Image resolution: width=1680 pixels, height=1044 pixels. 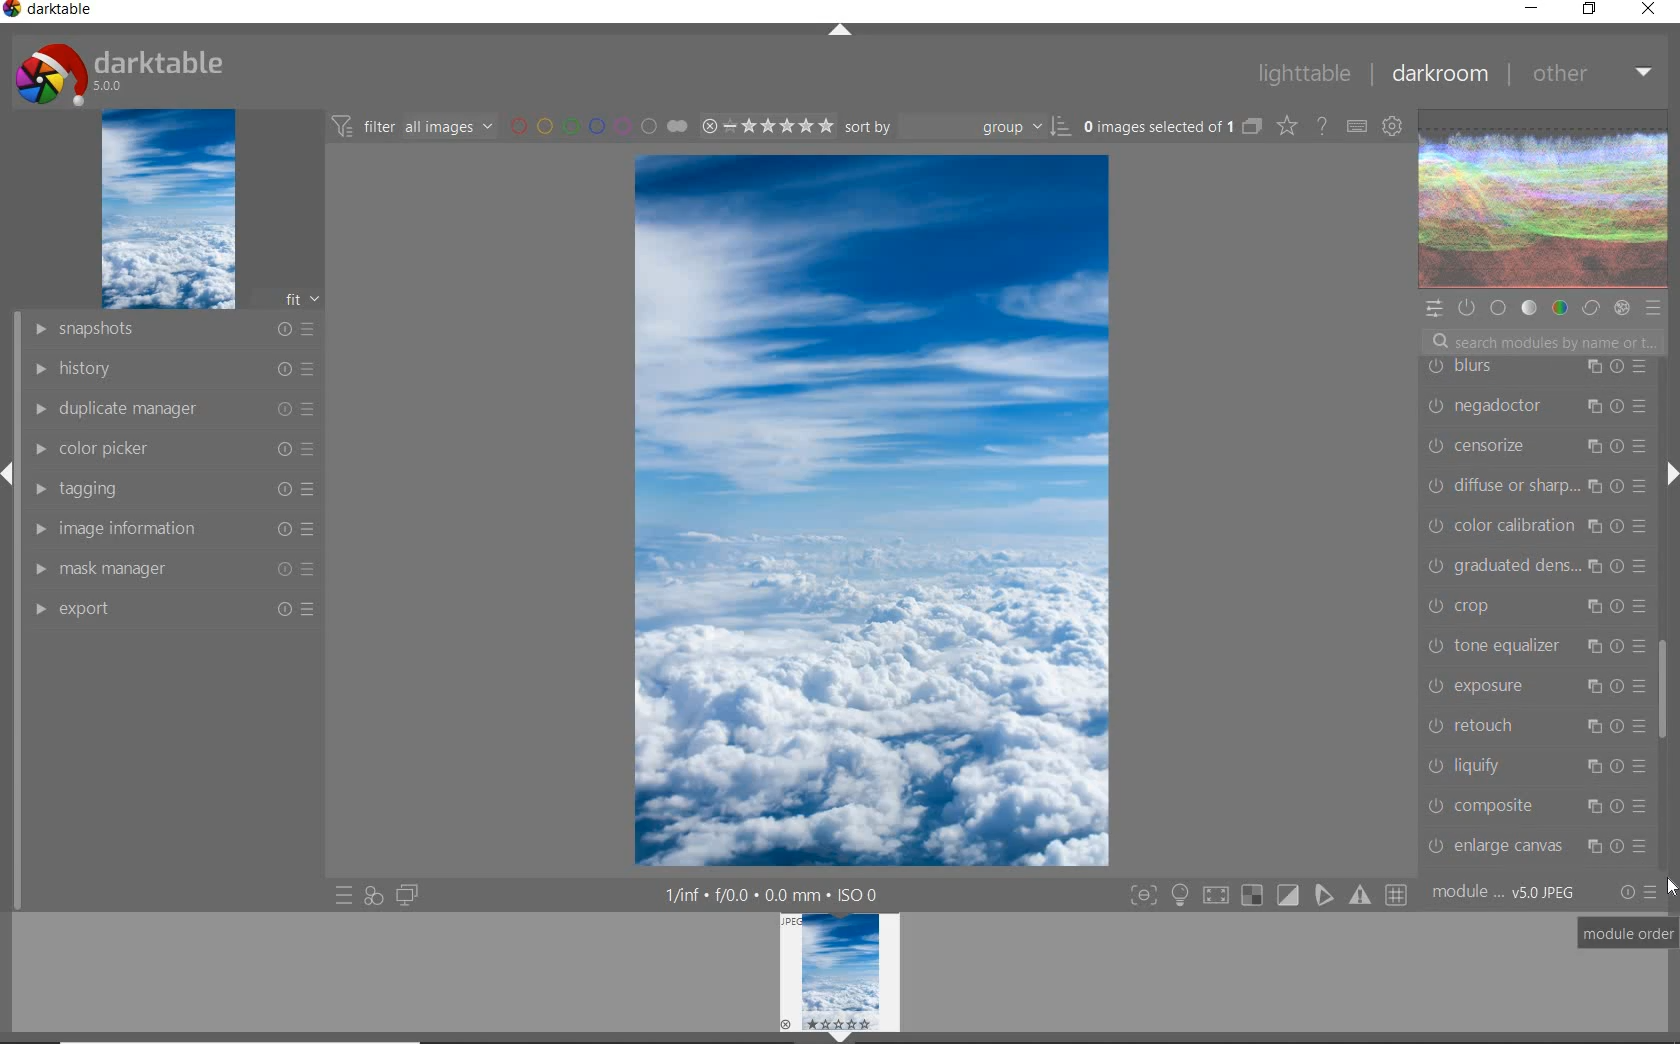 I want to click on composite, so click(x=1541, y=805).